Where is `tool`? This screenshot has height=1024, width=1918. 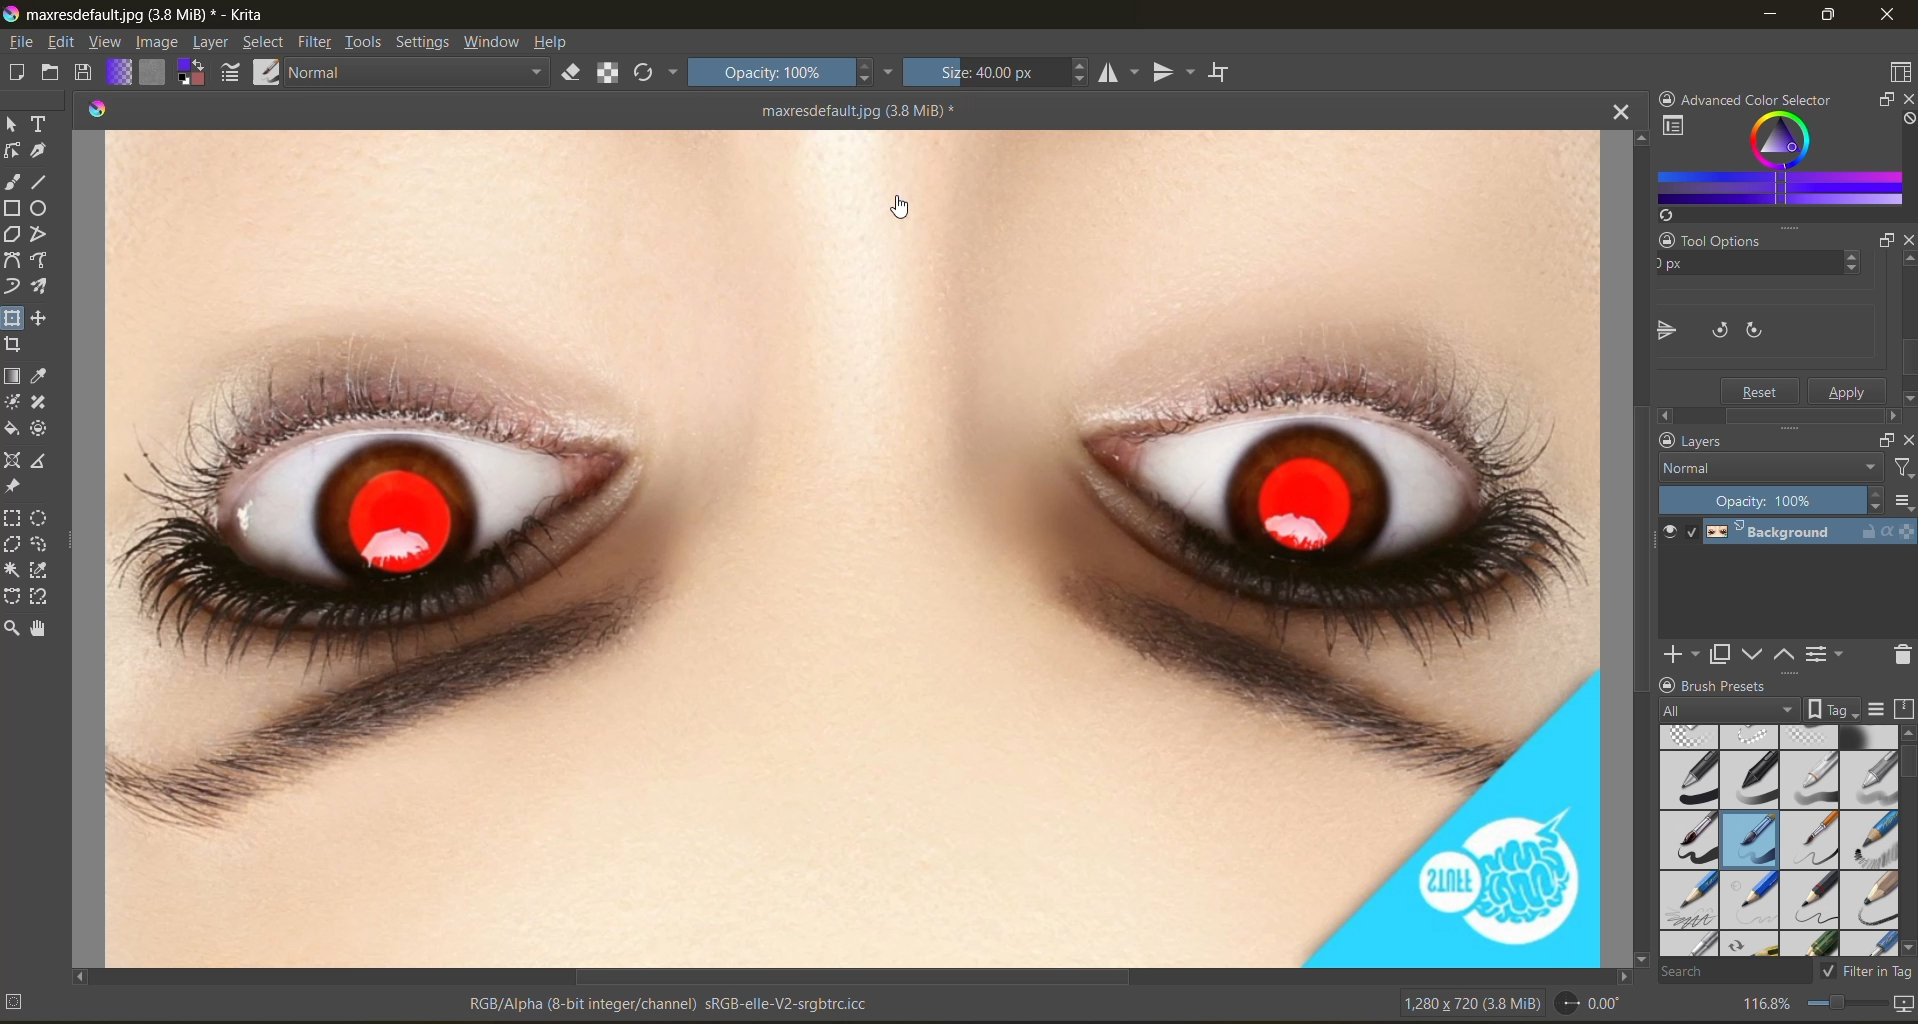 tool is located at coordinates (16, 285).